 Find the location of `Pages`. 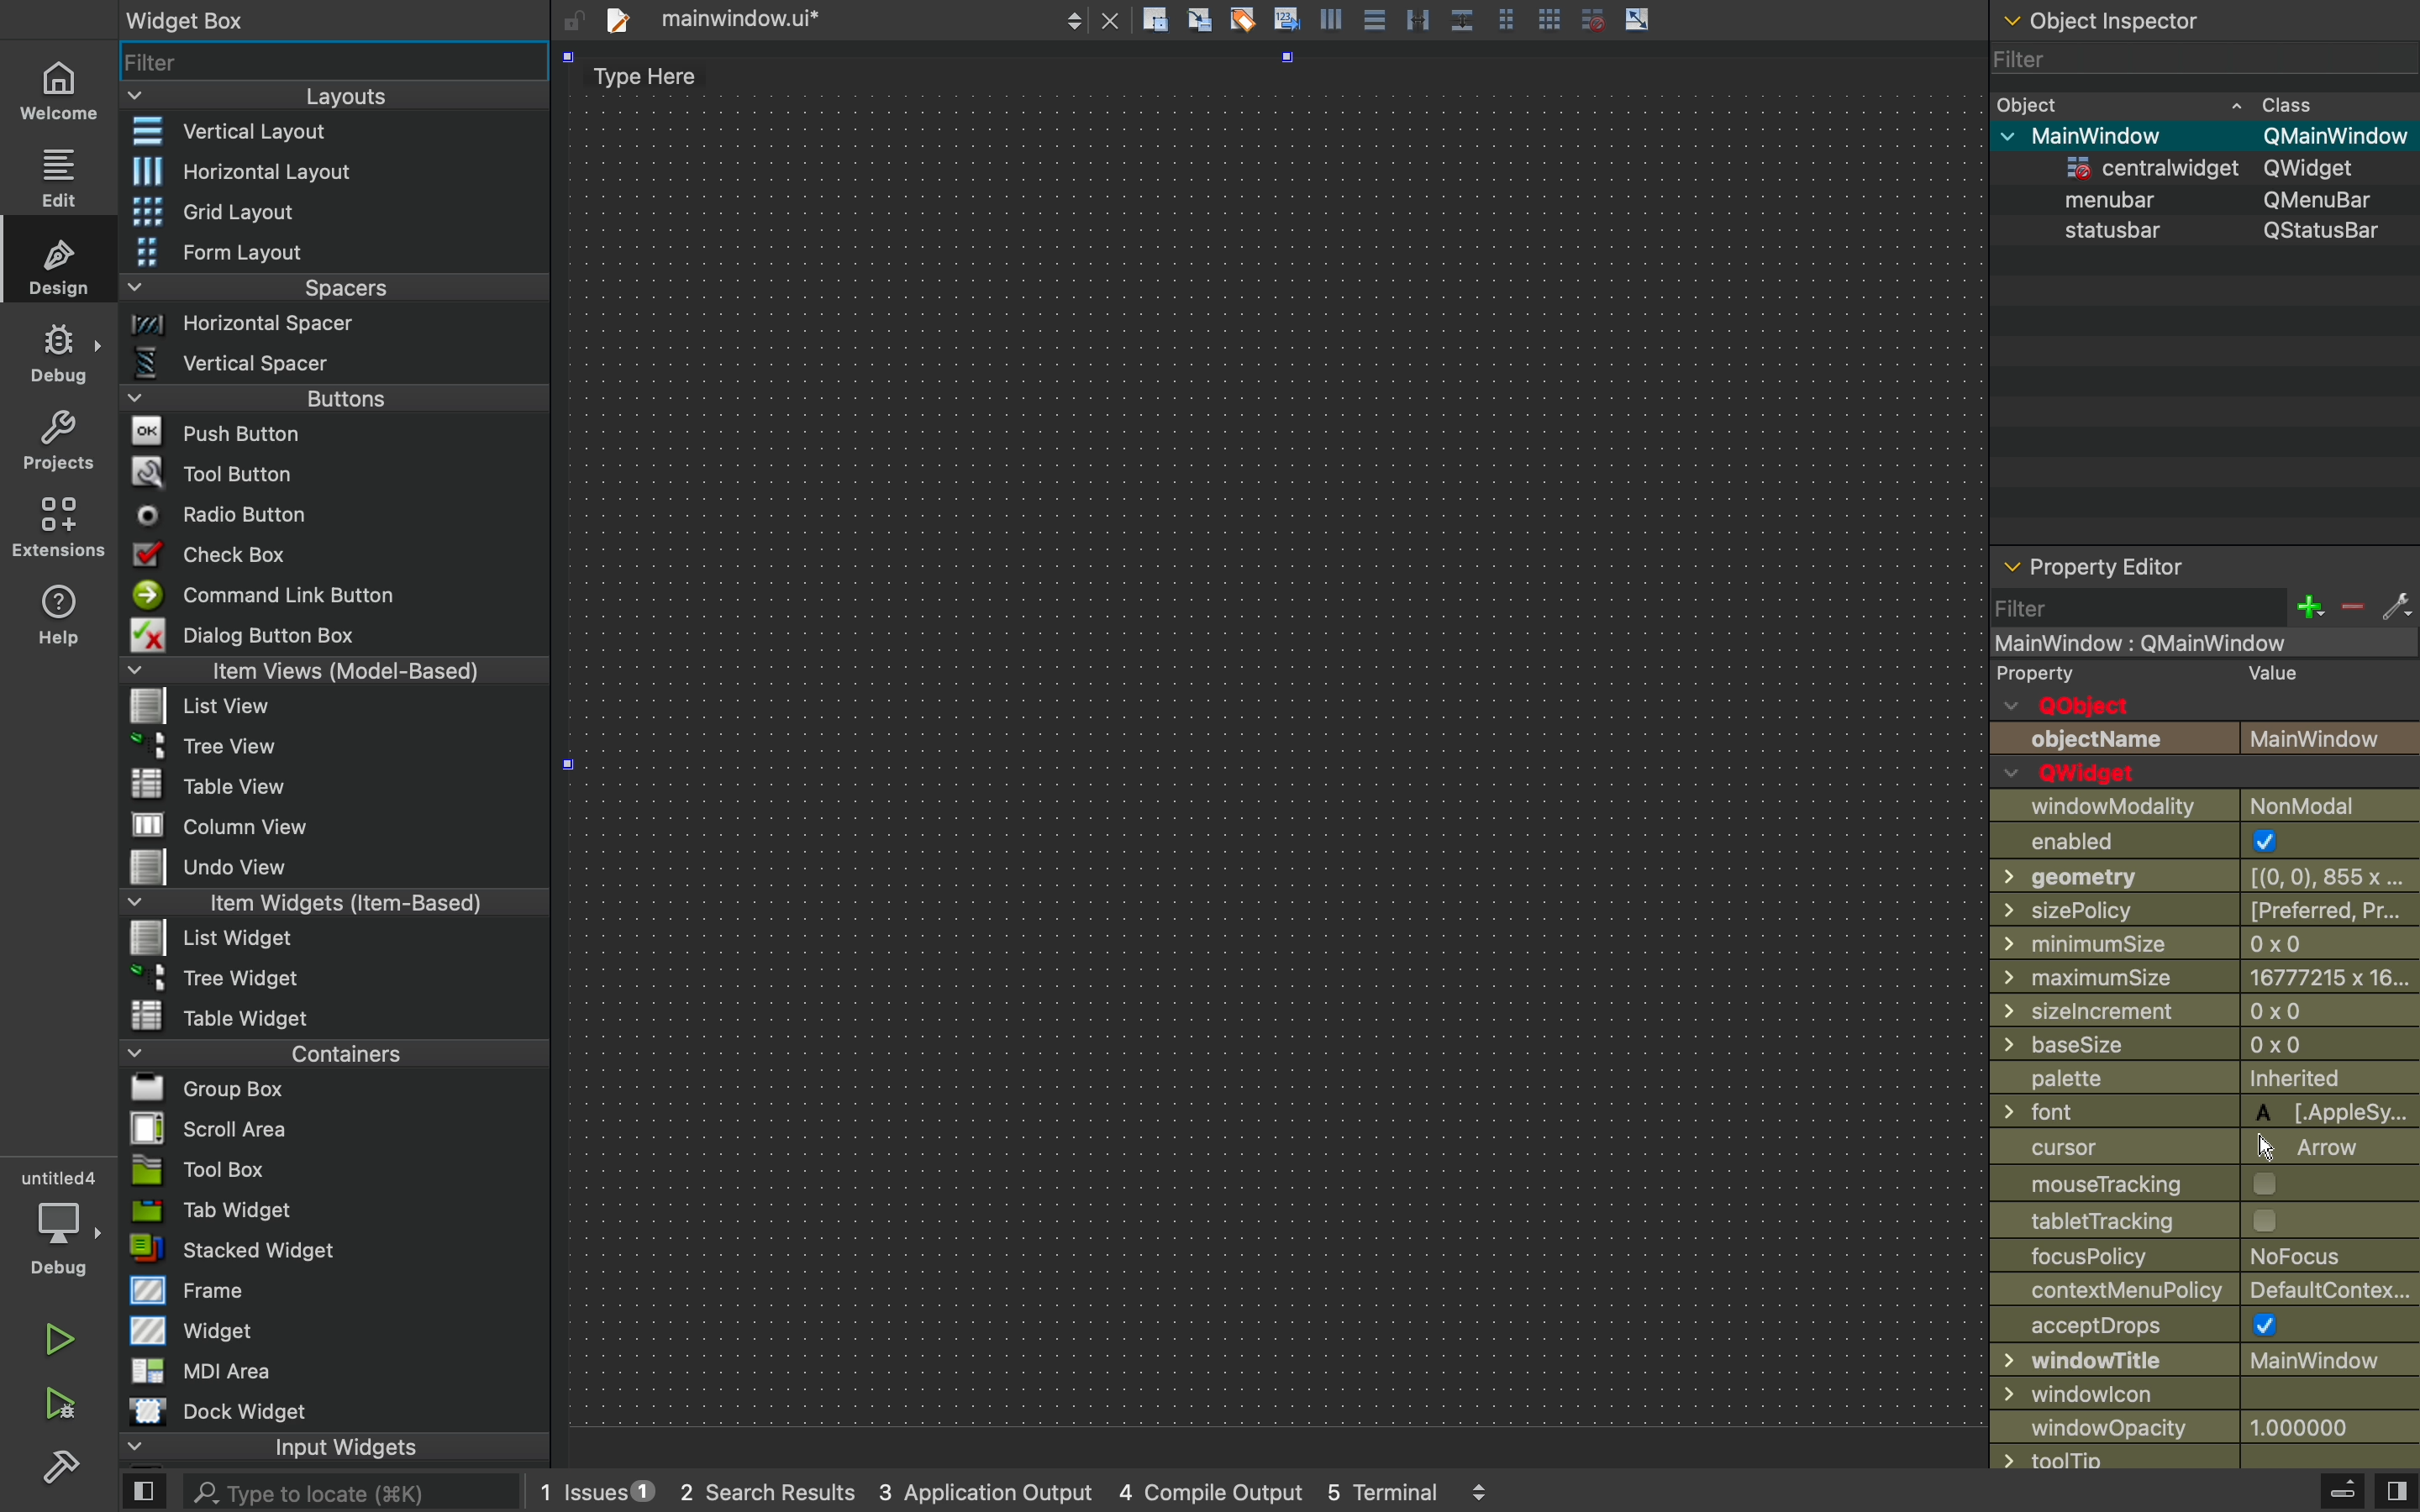

Pages is located at coordinates (1378, 22).